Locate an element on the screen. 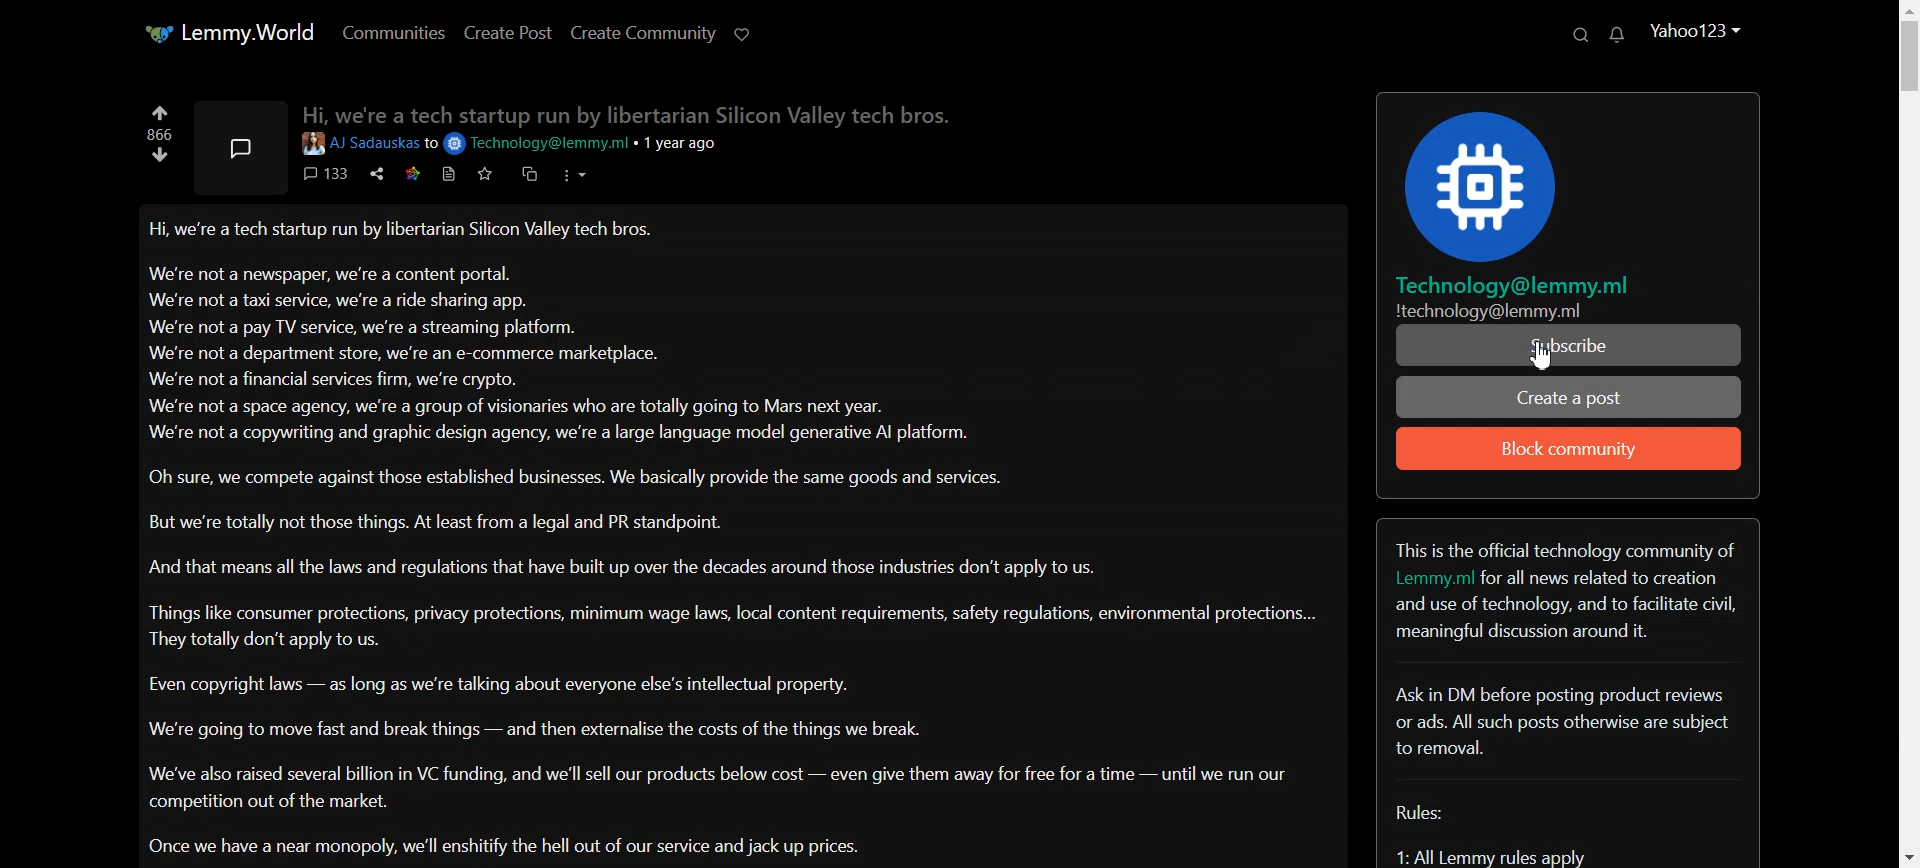 The height and width of the screenshot is (868, 1920). Cross-Post is located at coordinates (529, 173).